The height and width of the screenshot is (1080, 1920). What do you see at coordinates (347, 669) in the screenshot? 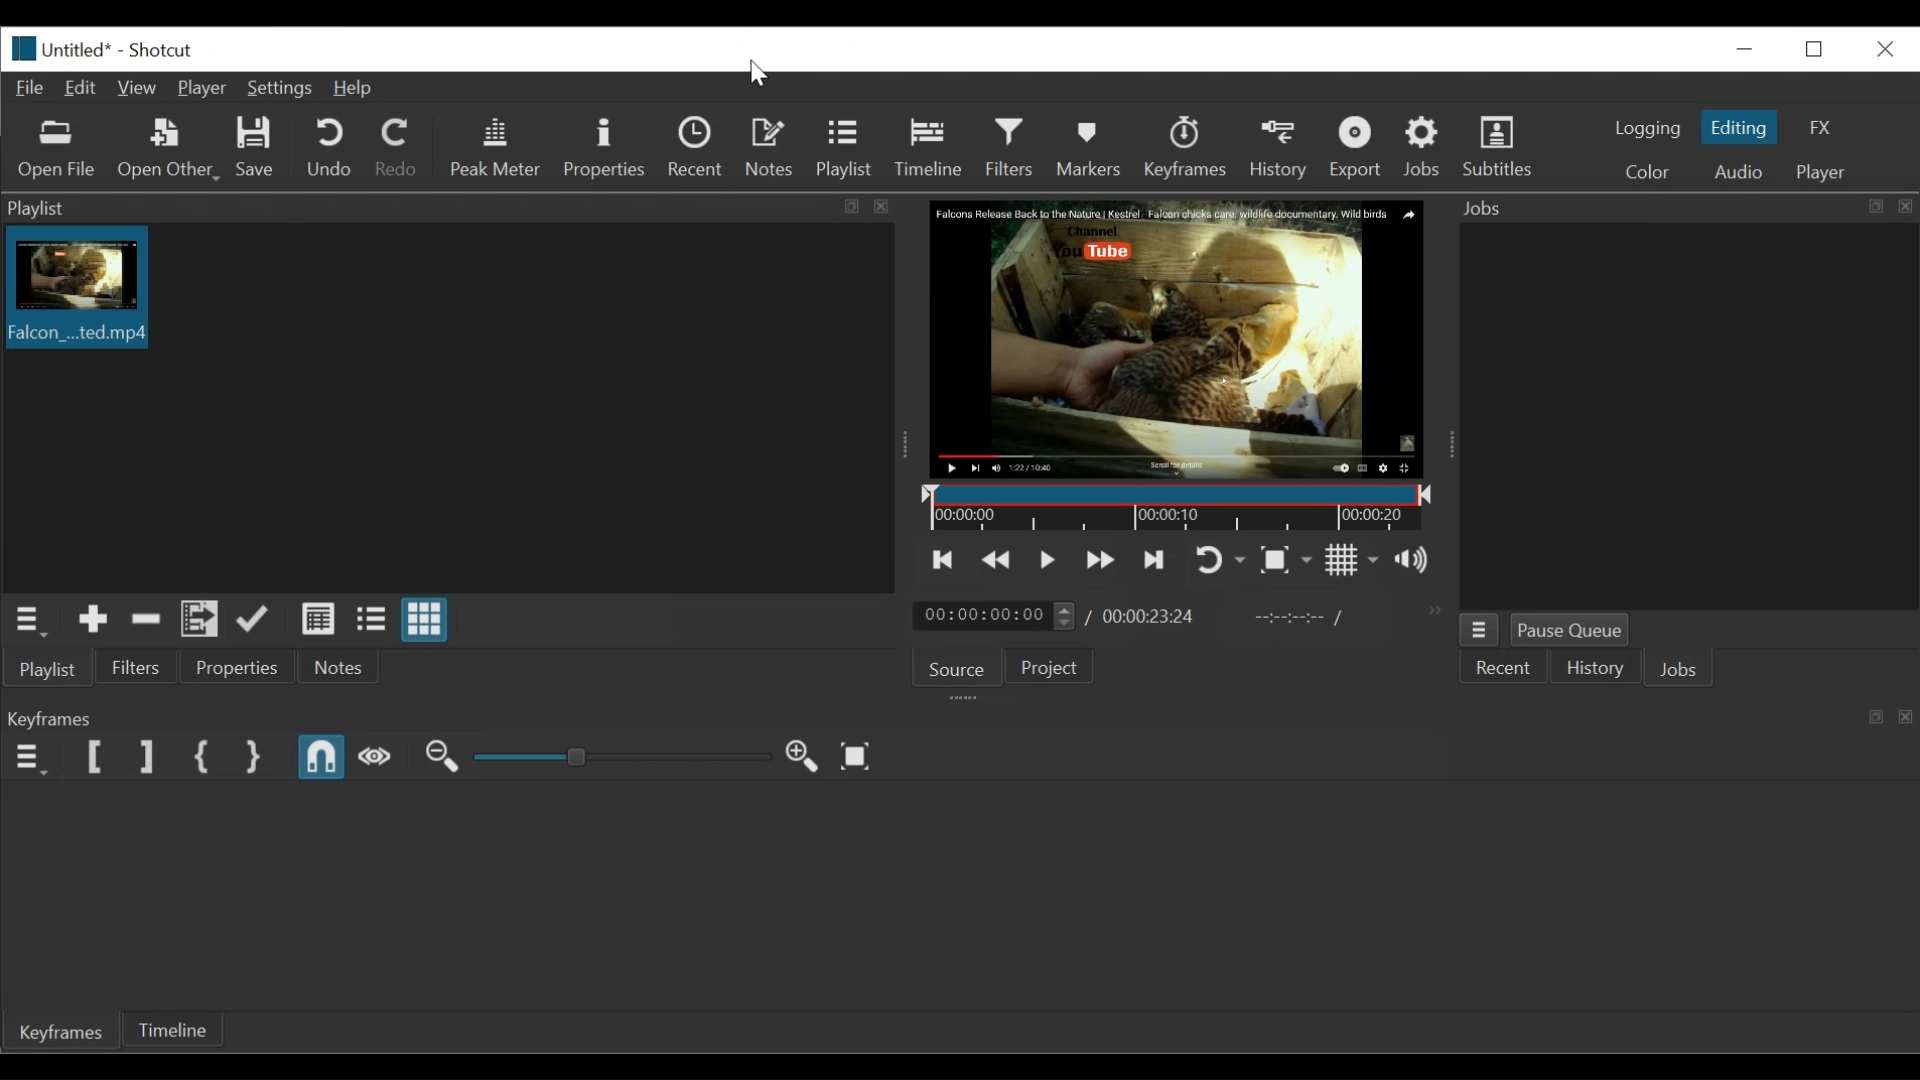
I see `Notes` at bounding box center [347, 669].